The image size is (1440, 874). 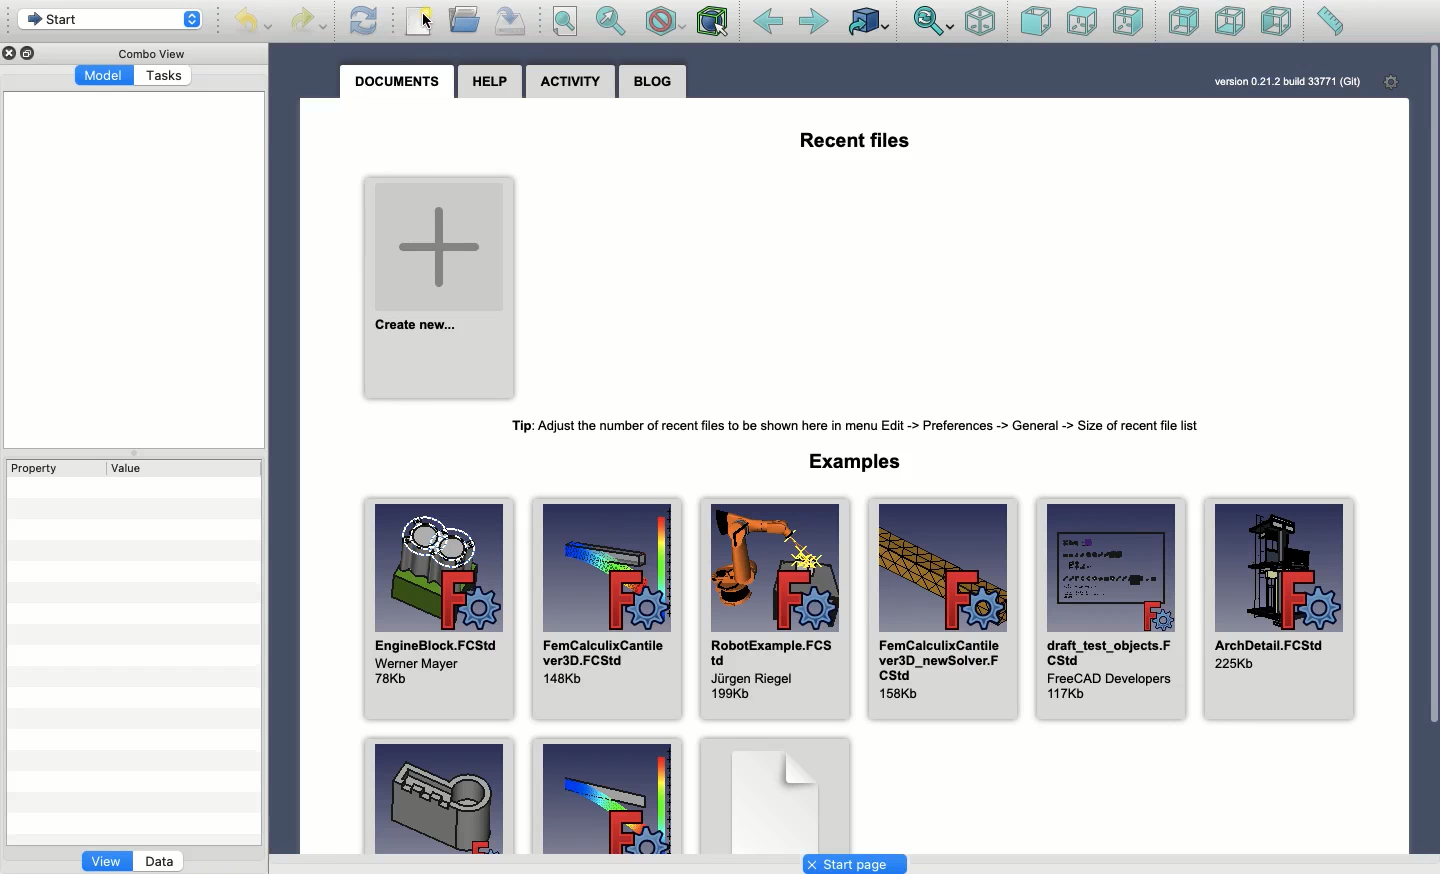 I want to click on RobotExample, so click(x=773, y=608).